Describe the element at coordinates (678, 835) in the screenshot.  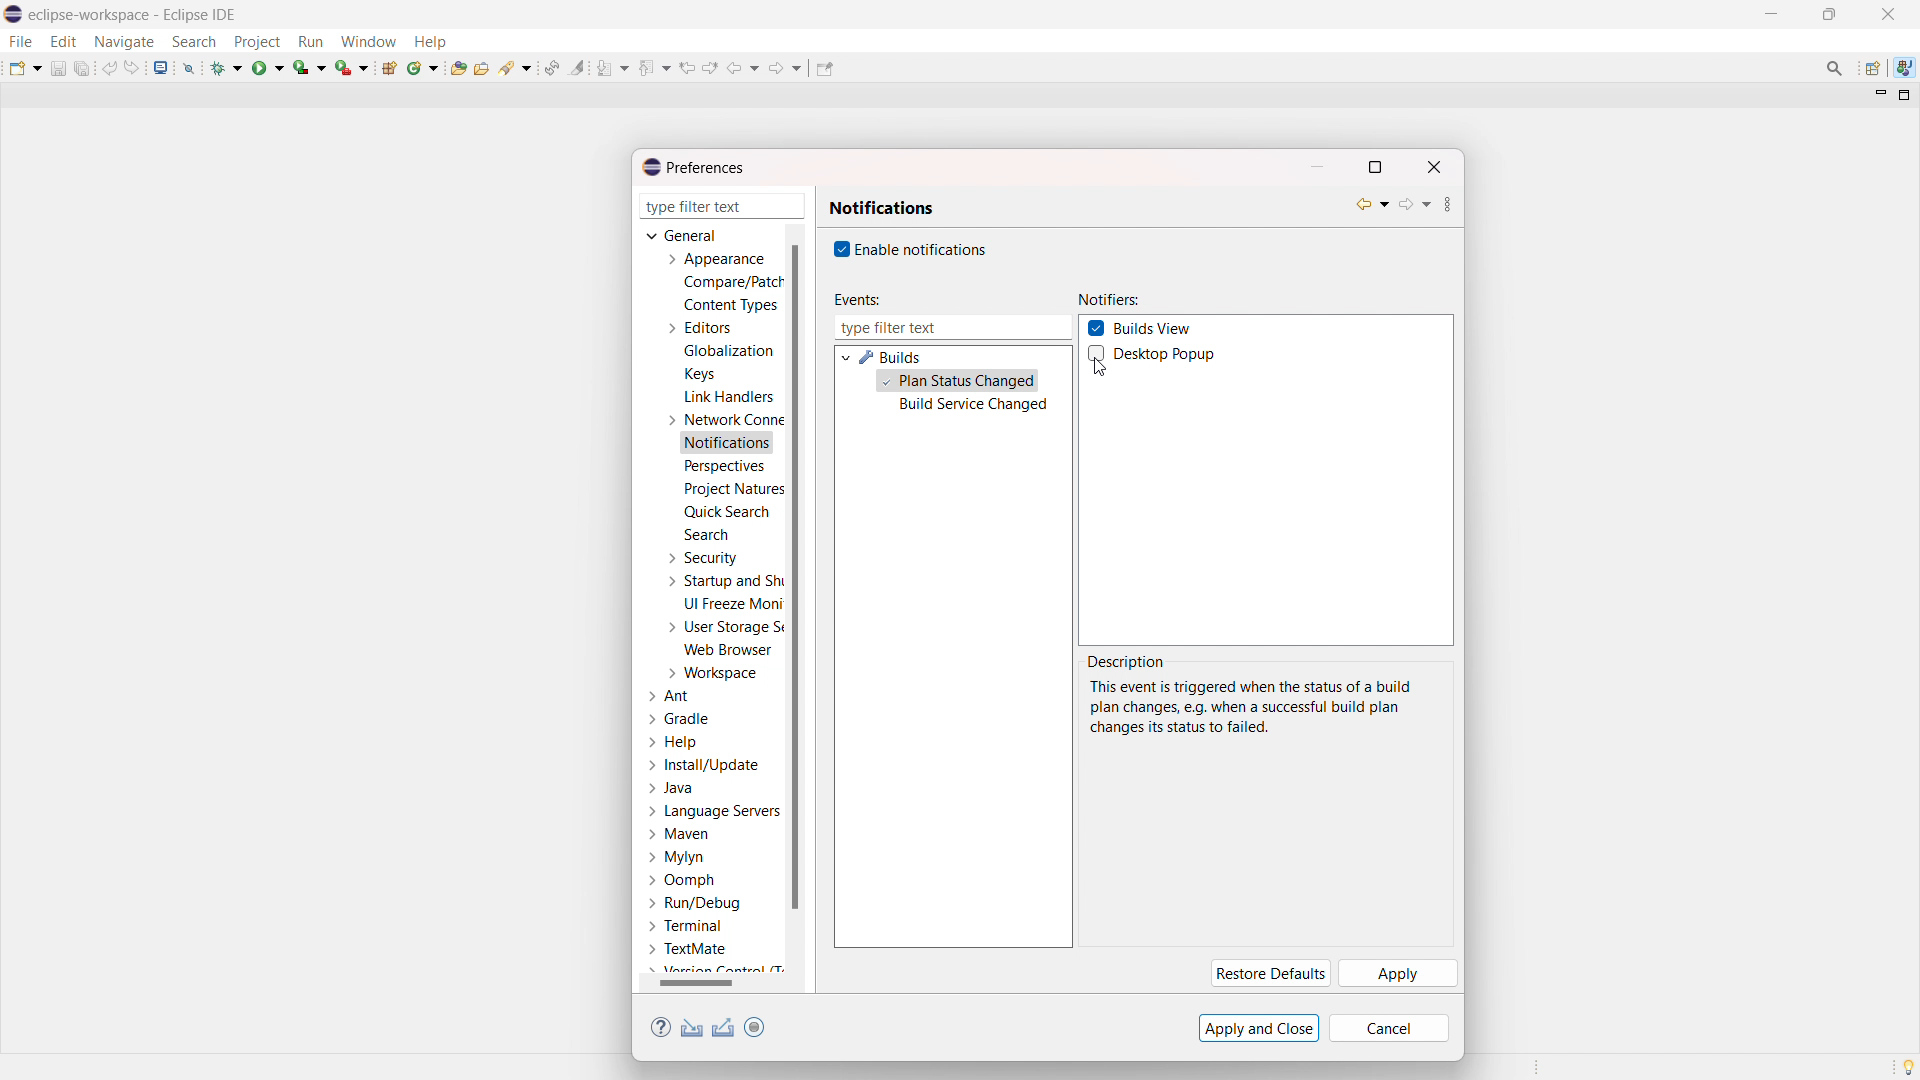
I see `maven` at that location.